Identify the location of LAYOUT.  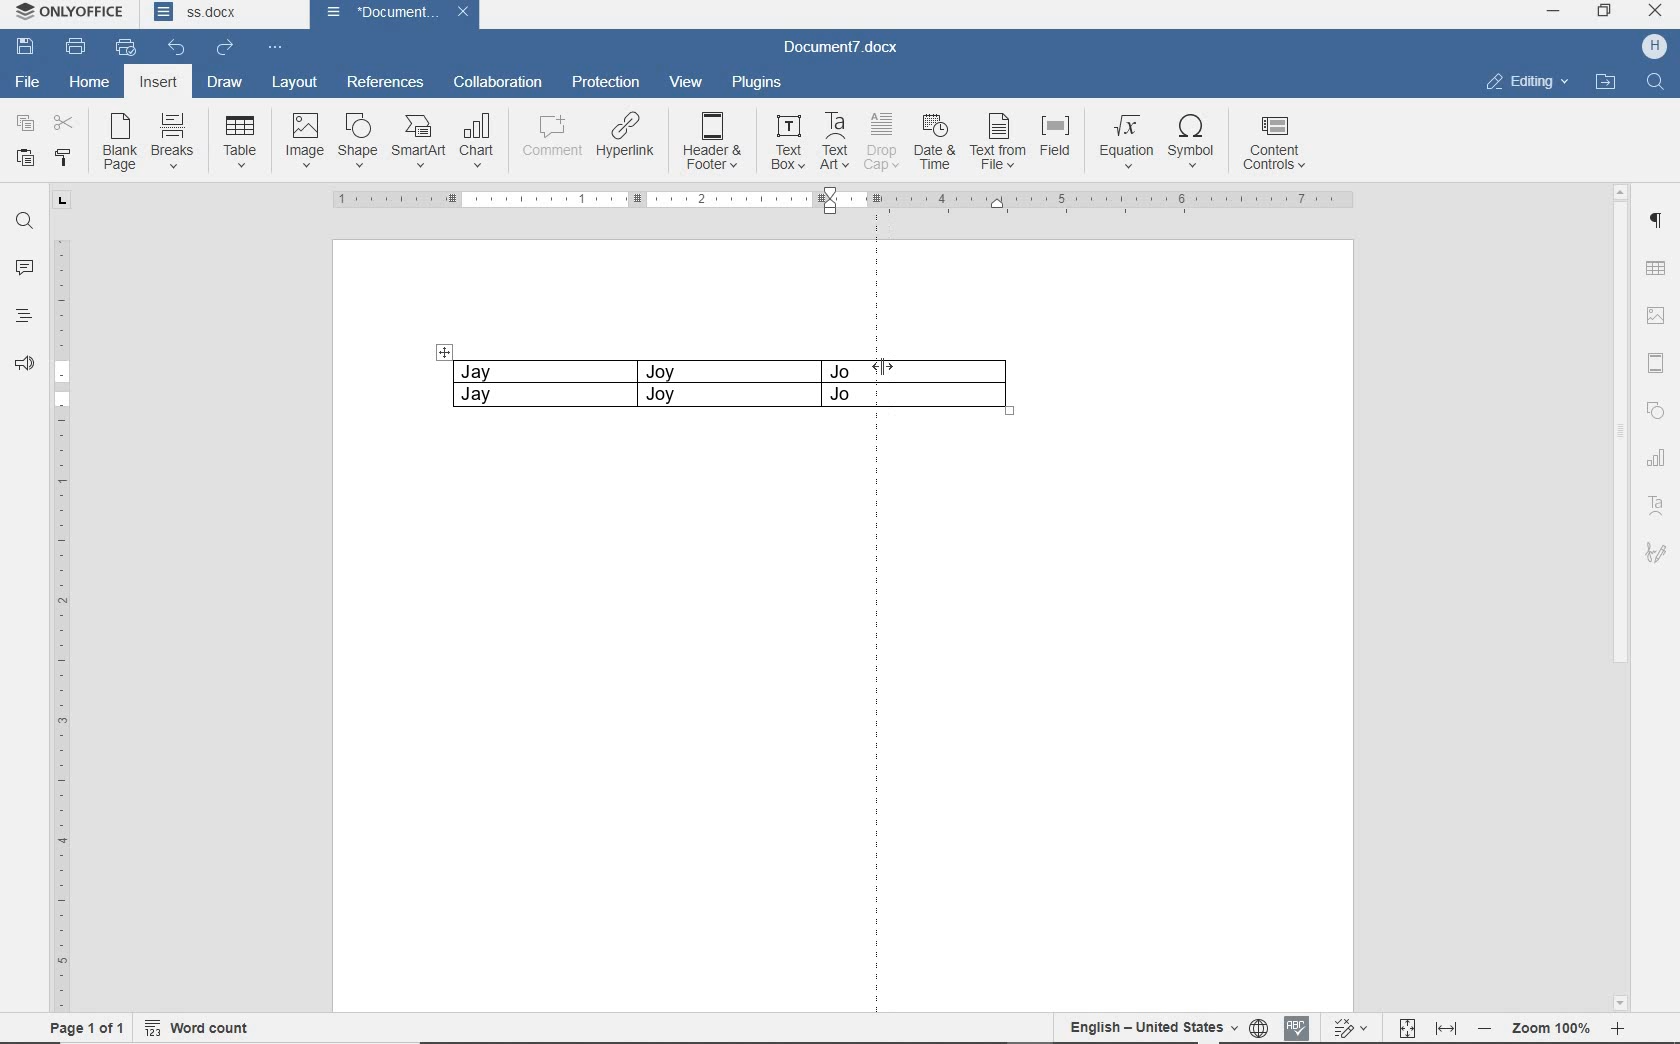
(295, 83).